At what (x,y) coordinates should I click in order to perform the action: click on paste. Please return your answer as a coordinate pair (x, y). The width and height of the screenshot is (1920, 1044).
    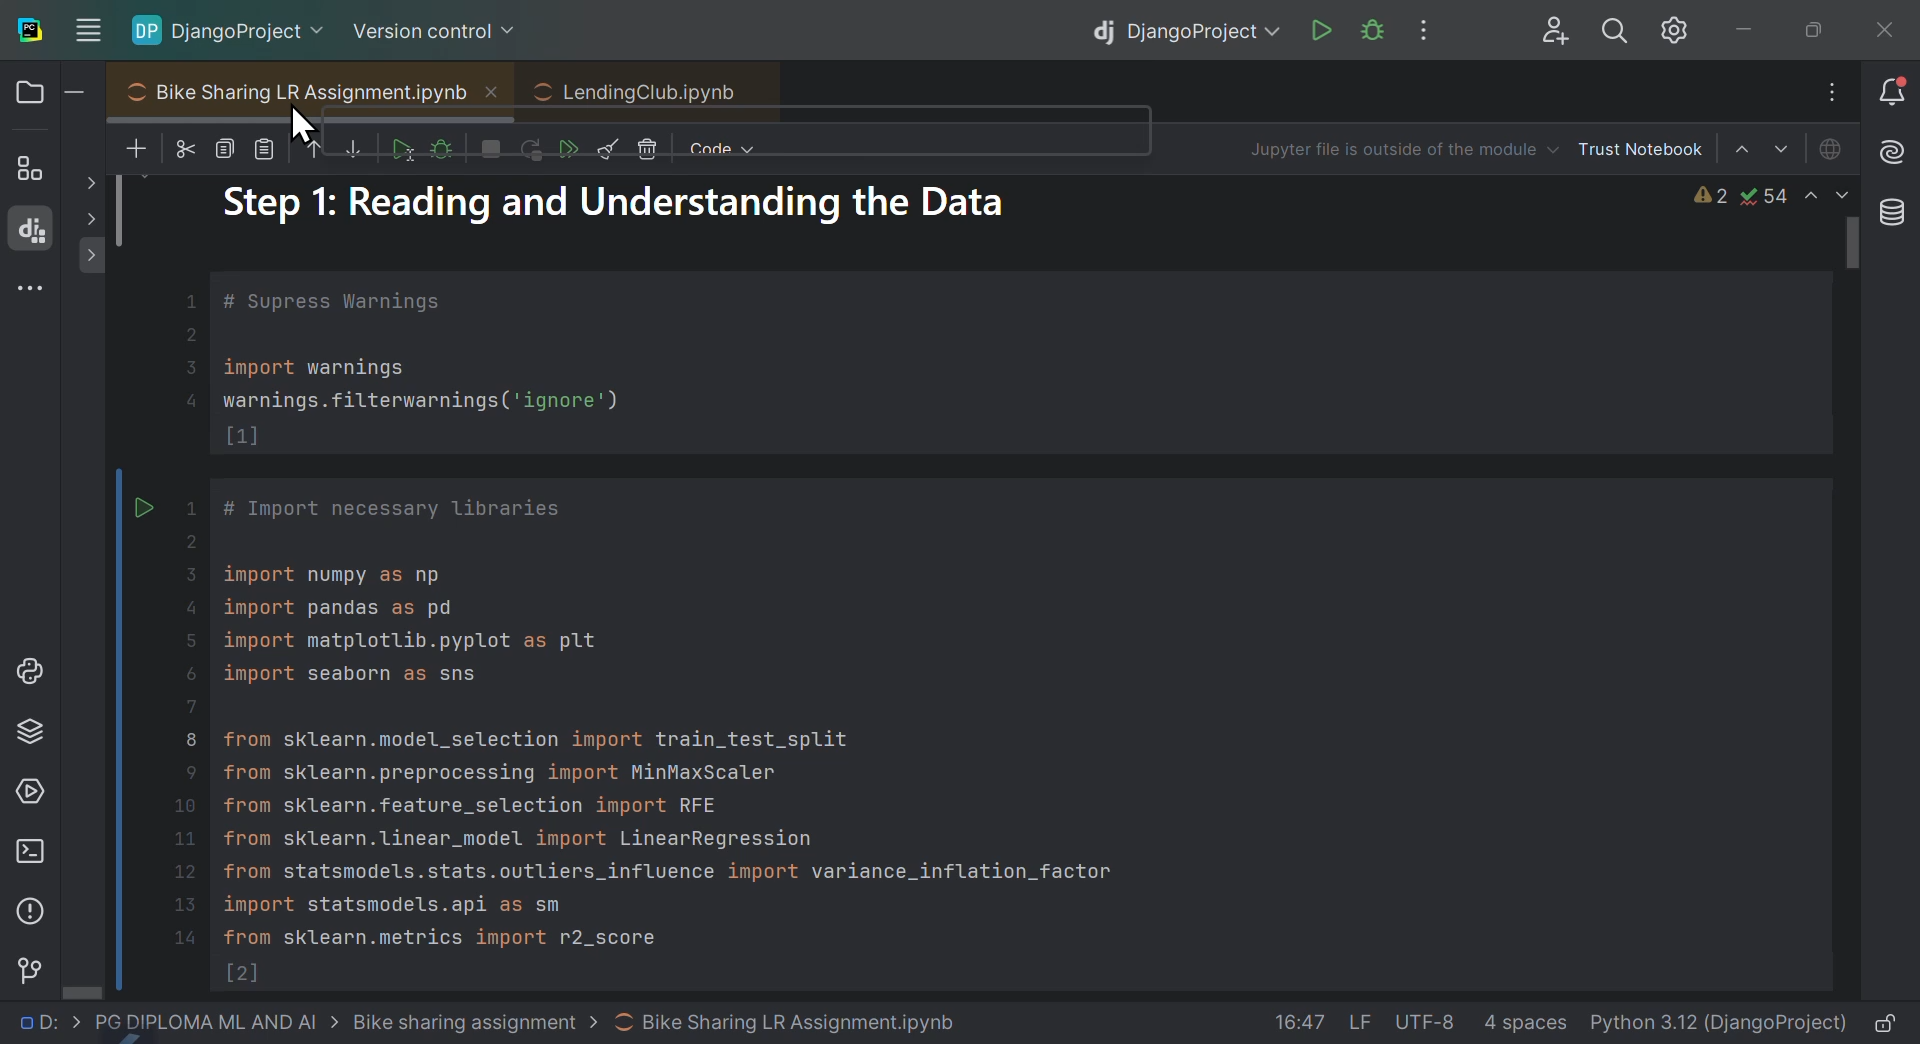
    Looking at the image, I should click on (269, 148).